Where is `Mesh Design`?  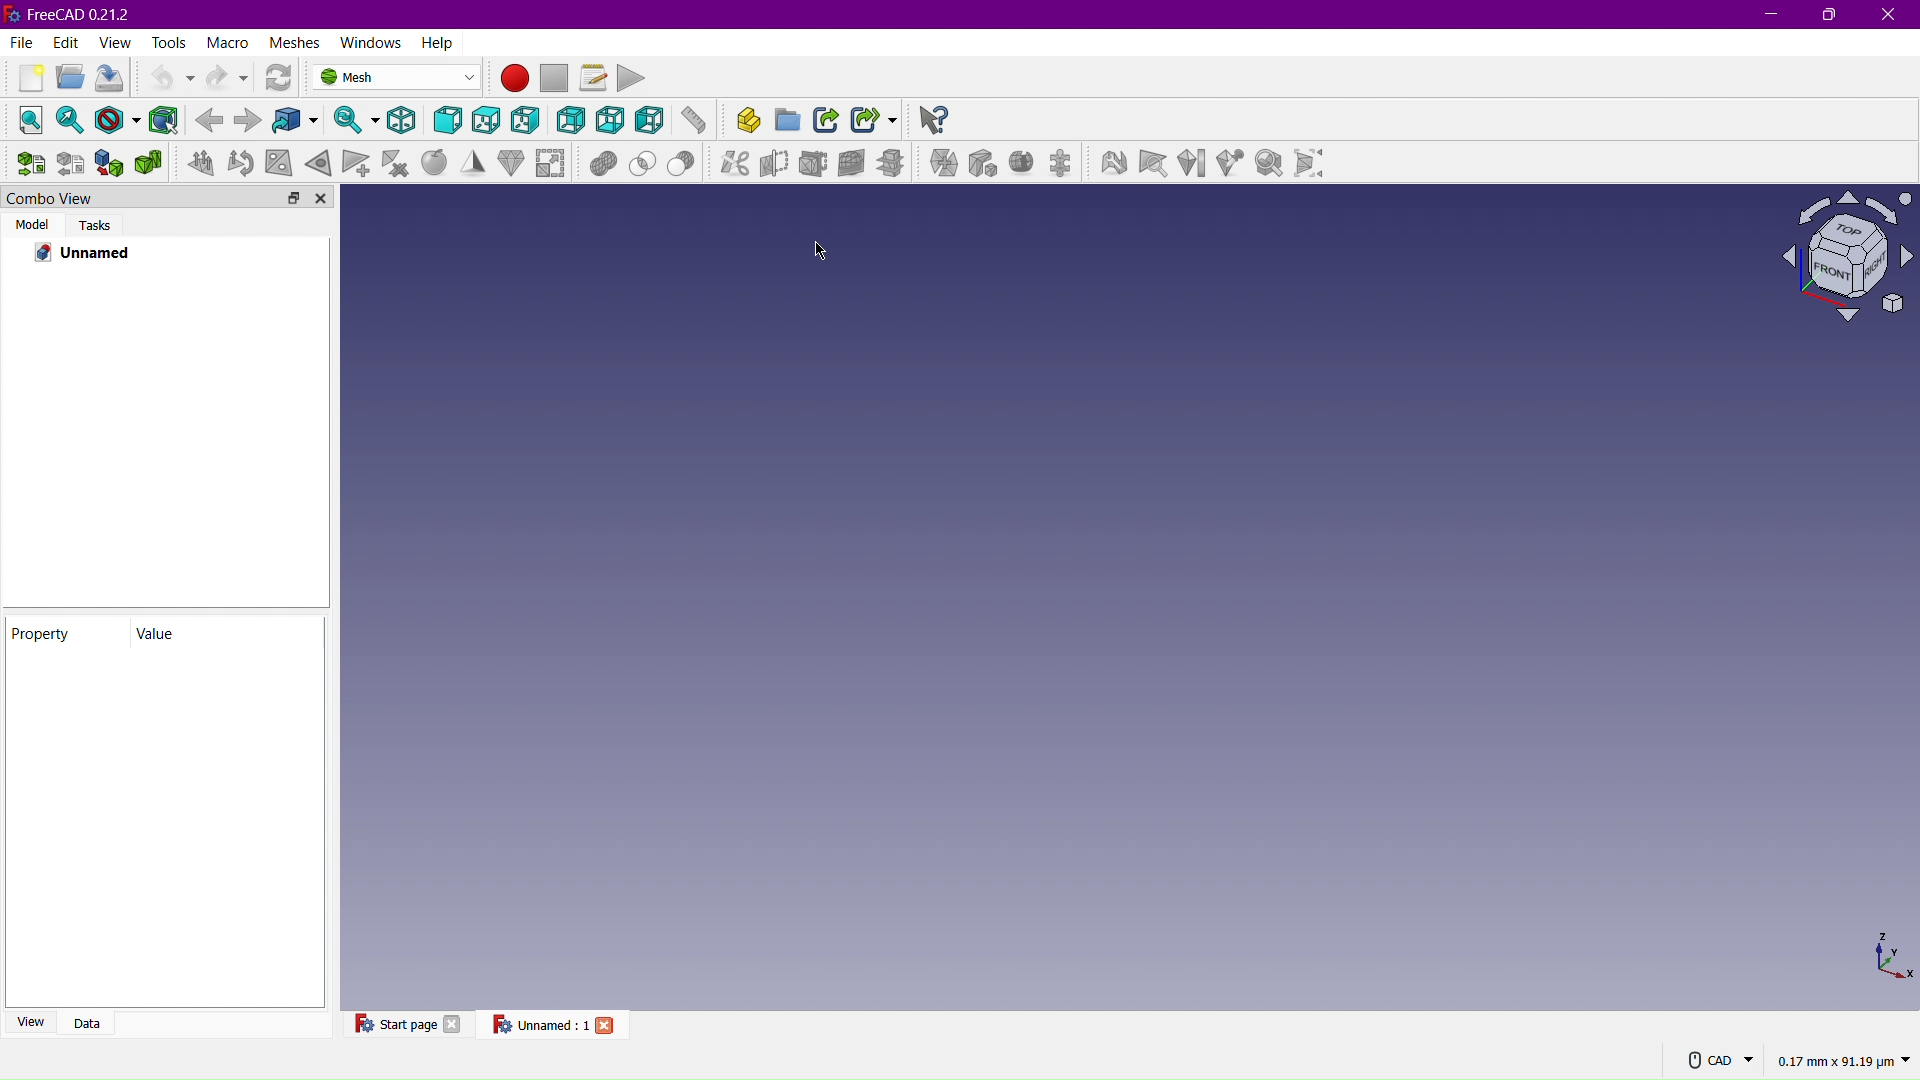
Mesh Design is located at coordinates (397, 77).